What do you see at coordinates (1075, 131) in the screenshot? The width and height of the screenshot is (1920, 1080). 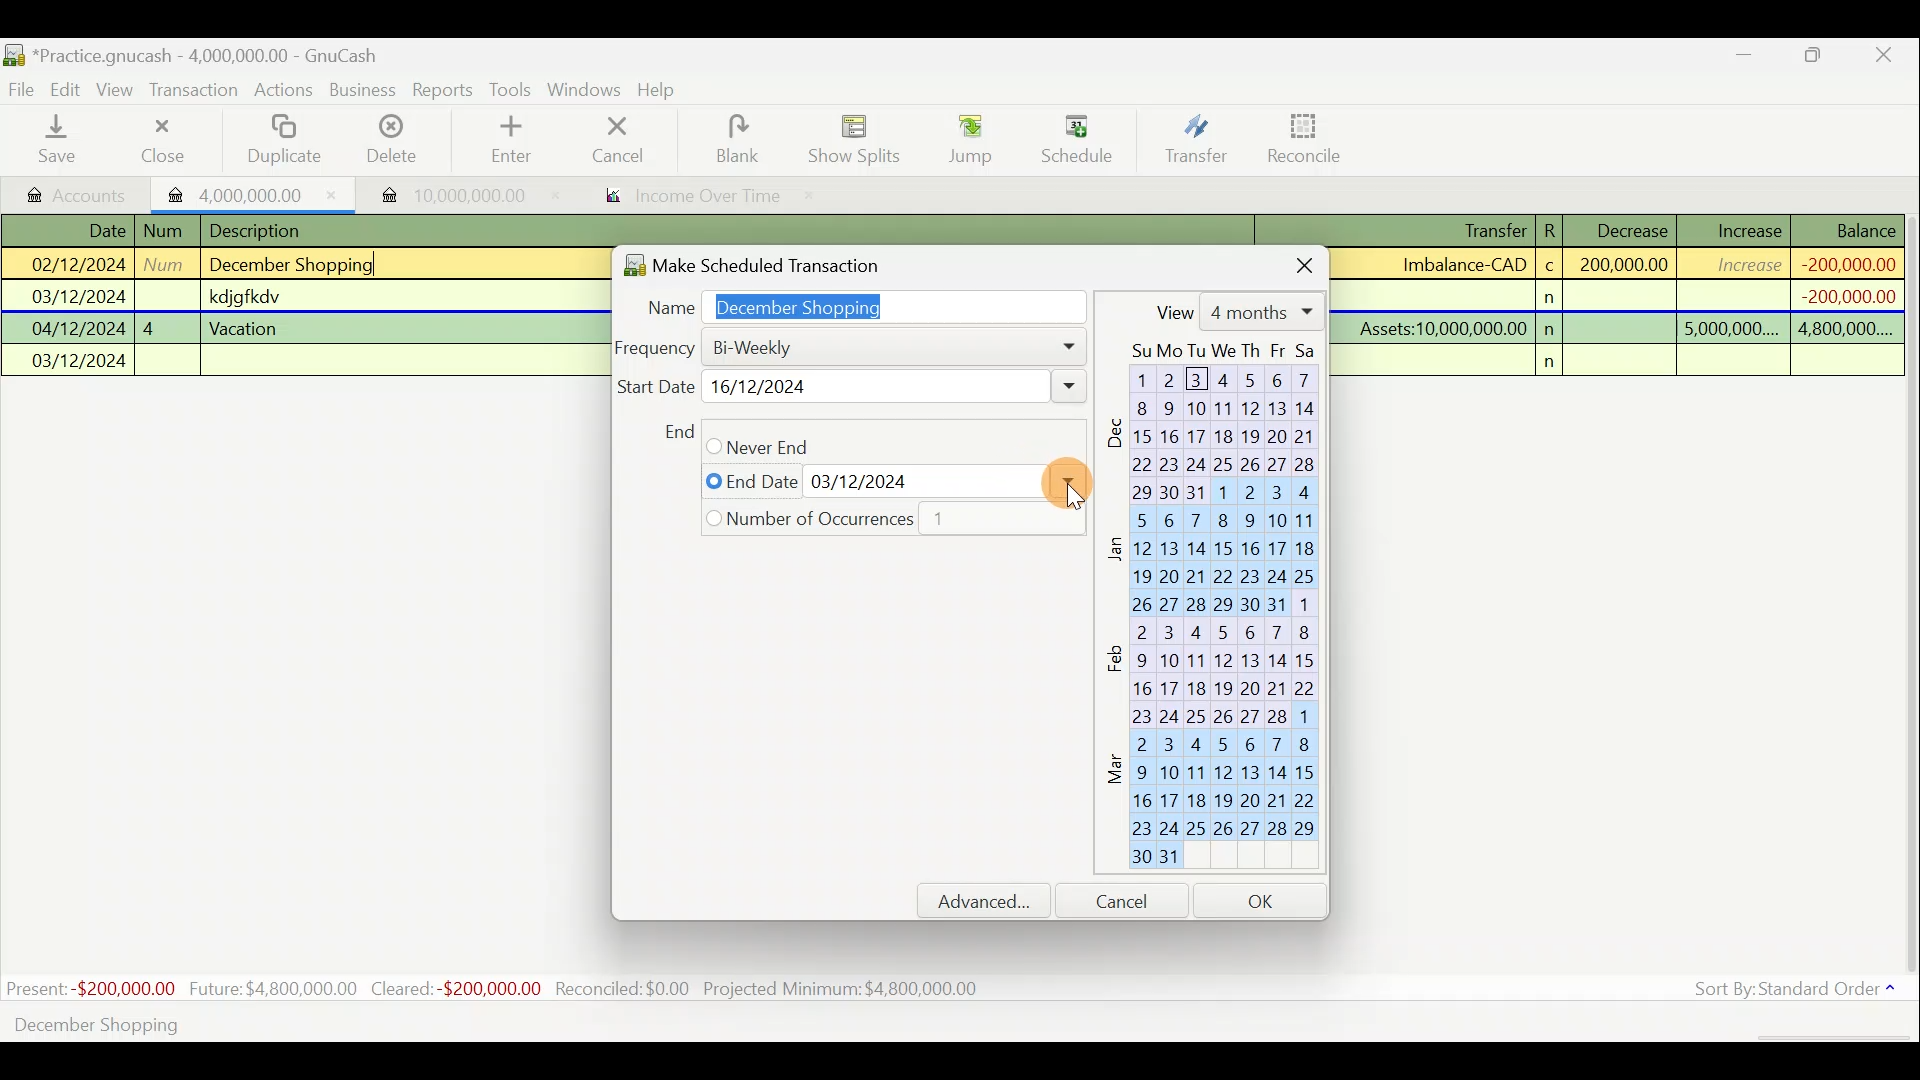 I see `Cursor` at bounding box center [1075, 131].